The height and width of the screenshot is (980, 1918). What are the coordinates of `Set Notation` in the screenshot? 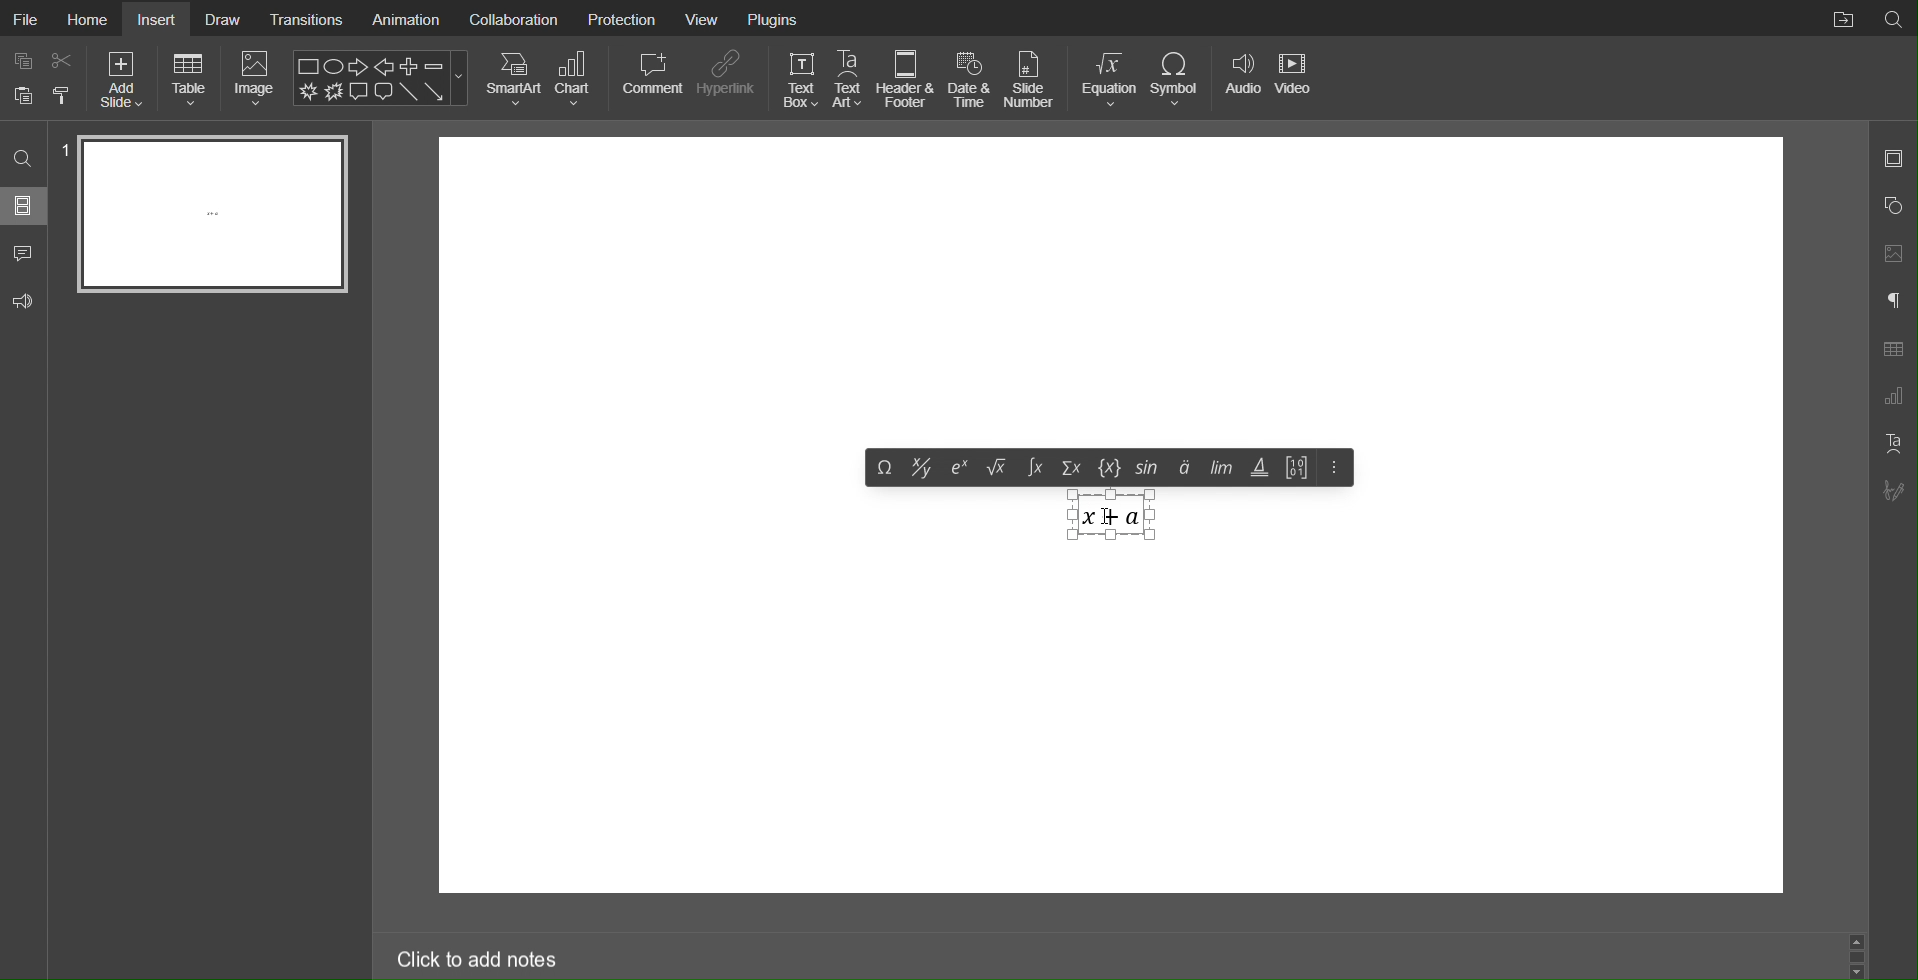 It's located at (1113, 468).